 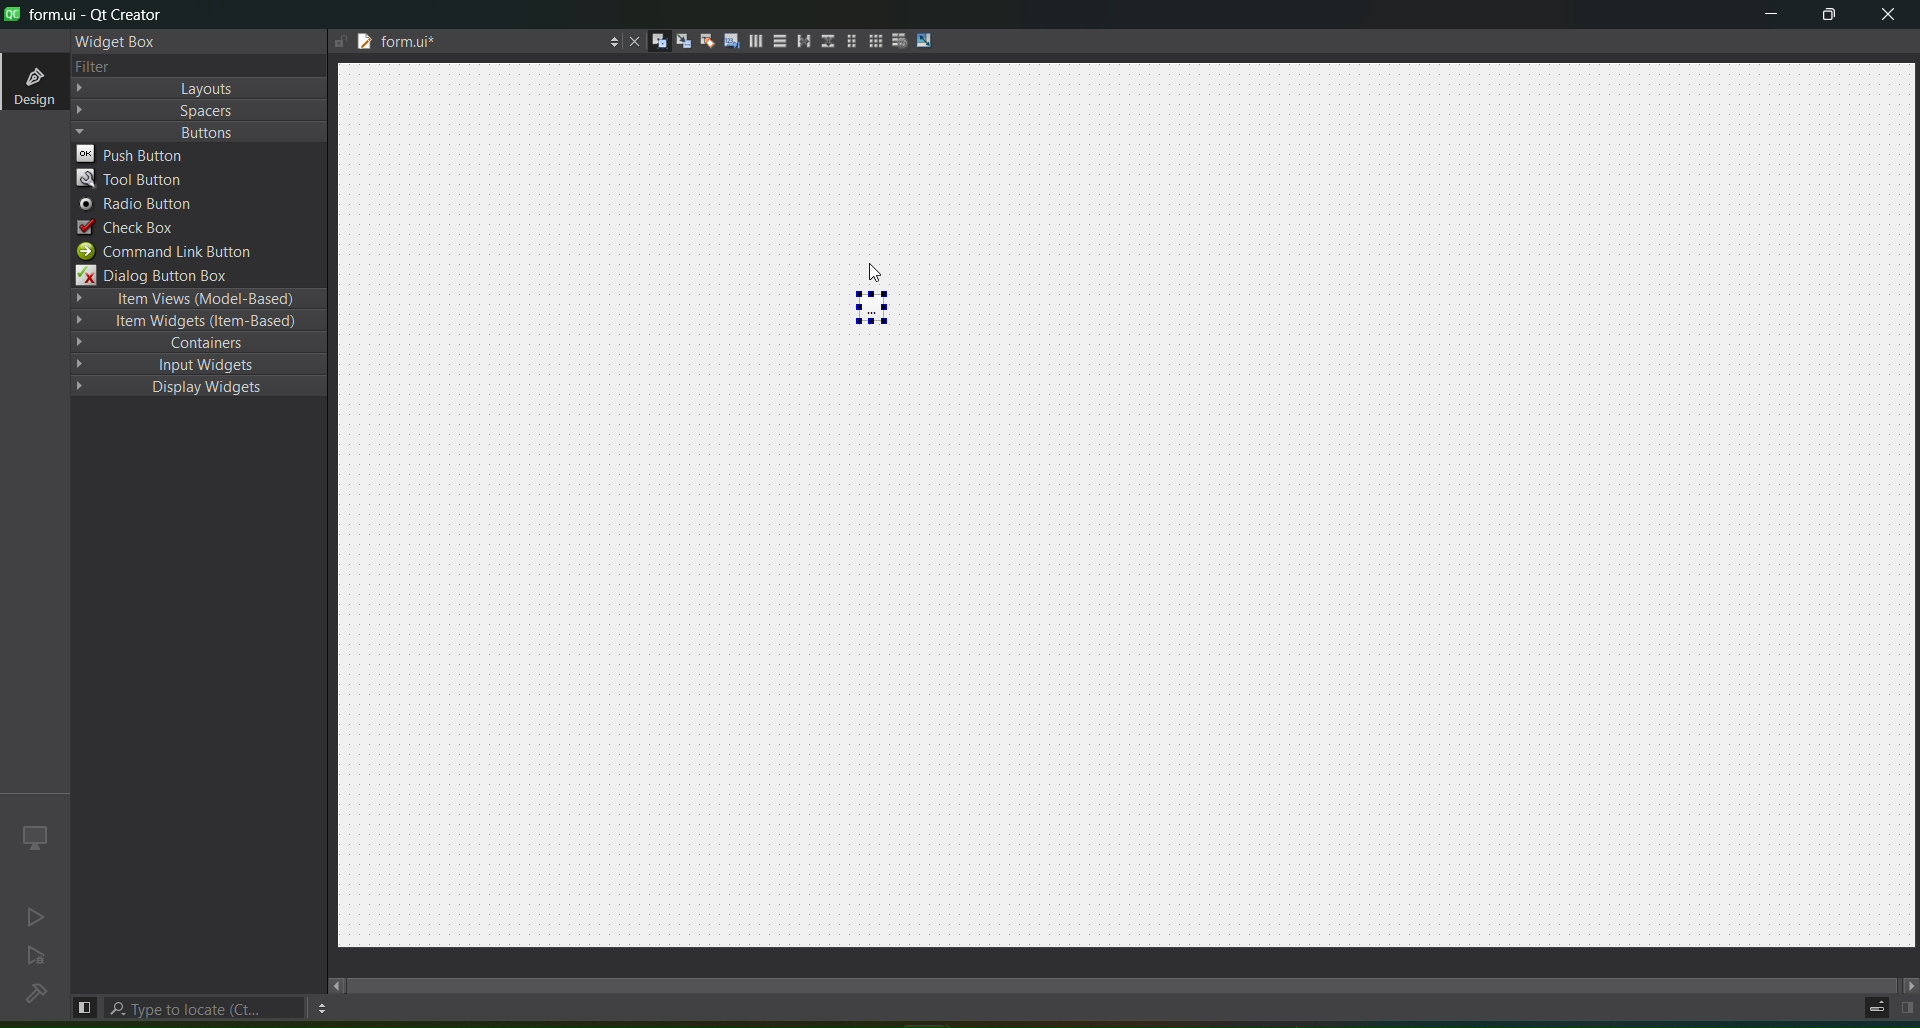 What do you see at coordinates (925, 40) in the screenshot?
I see `adjust size` at bounding box center [925, 40].